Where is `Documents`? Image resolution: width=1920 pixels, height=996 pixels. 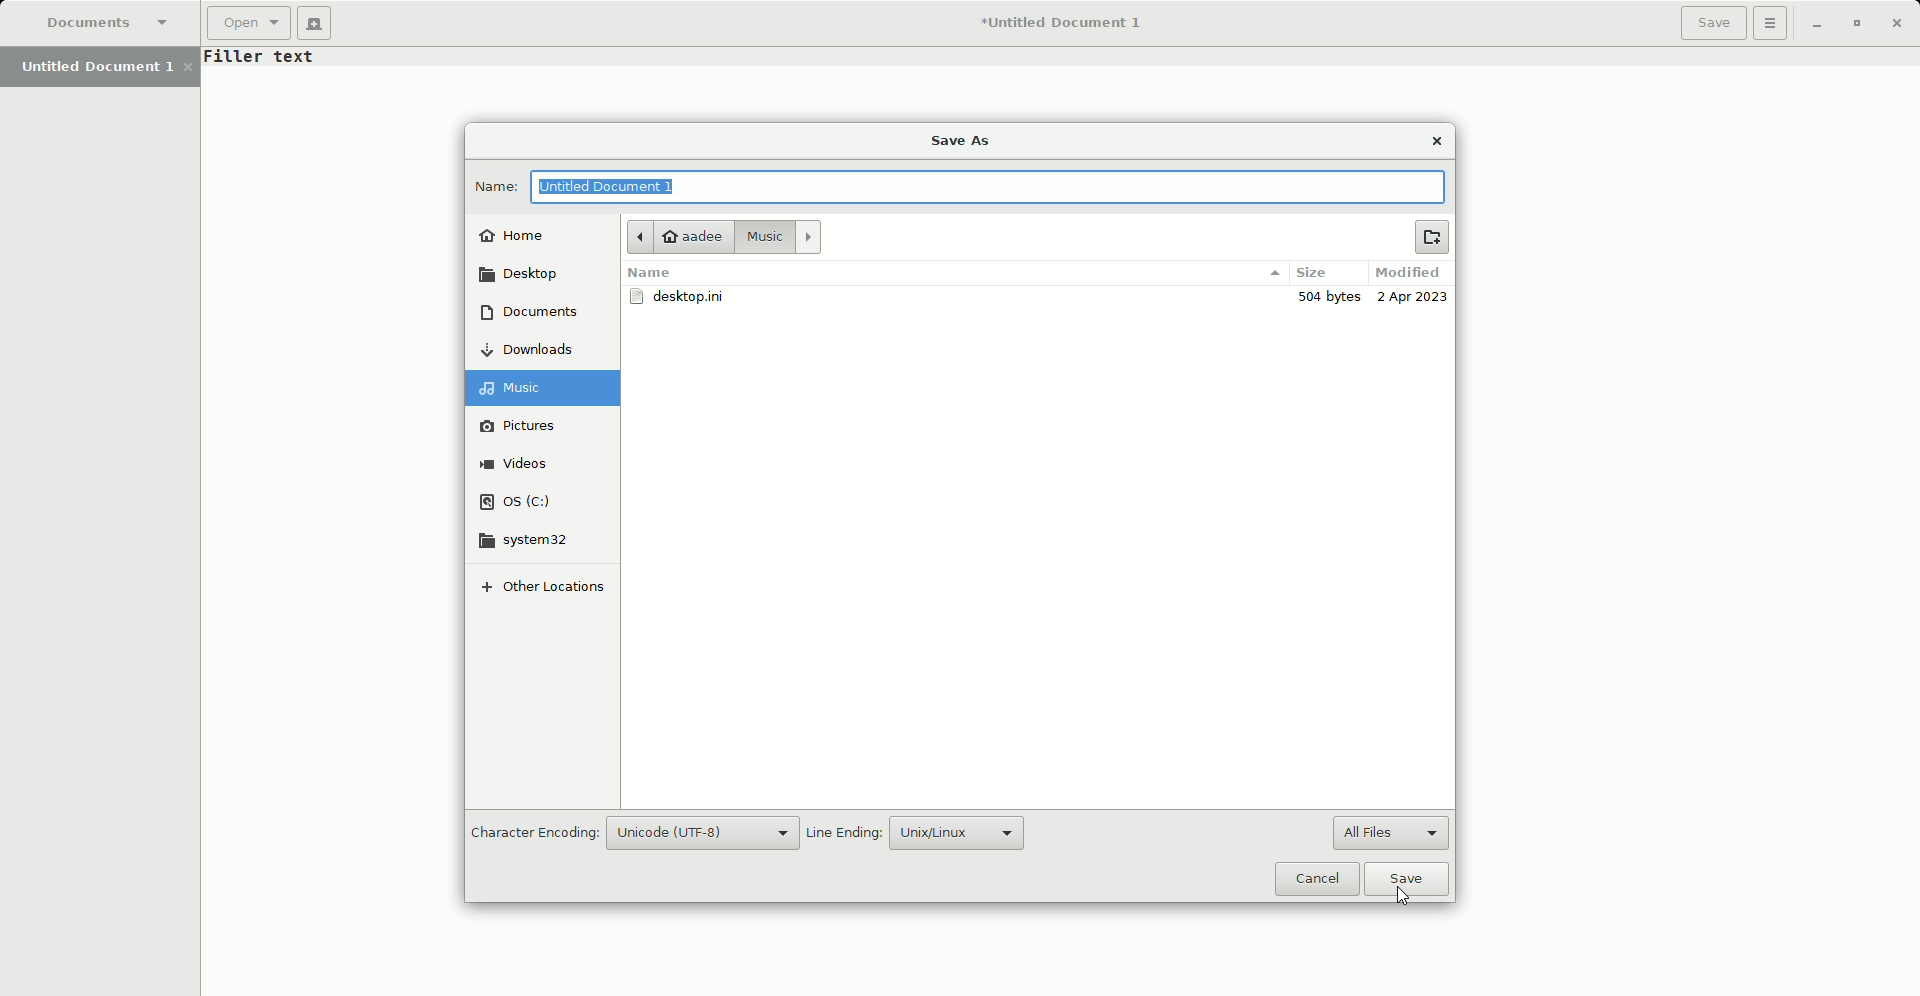
Documents is located at coordinates (107, 24).